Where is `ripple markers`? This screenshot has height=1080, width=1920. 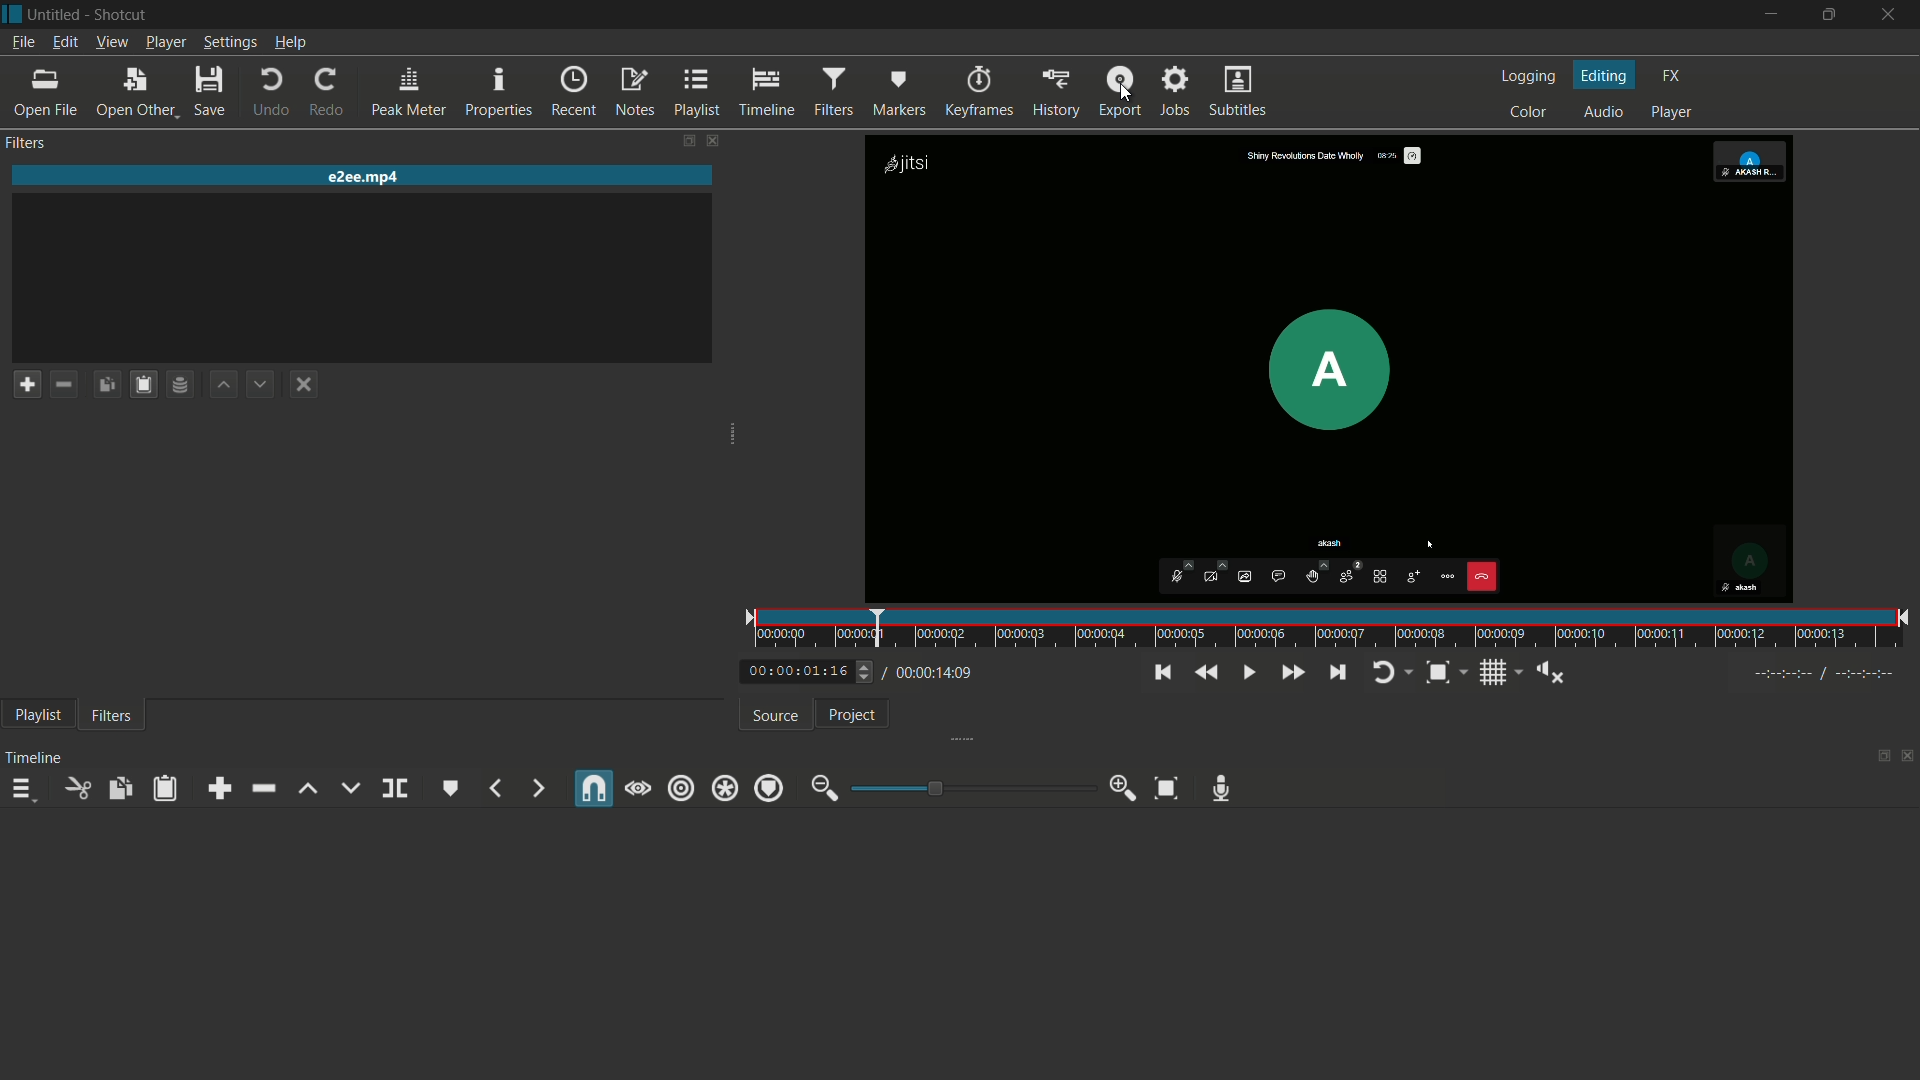 ripple markers is located at coordinates (769, 788).